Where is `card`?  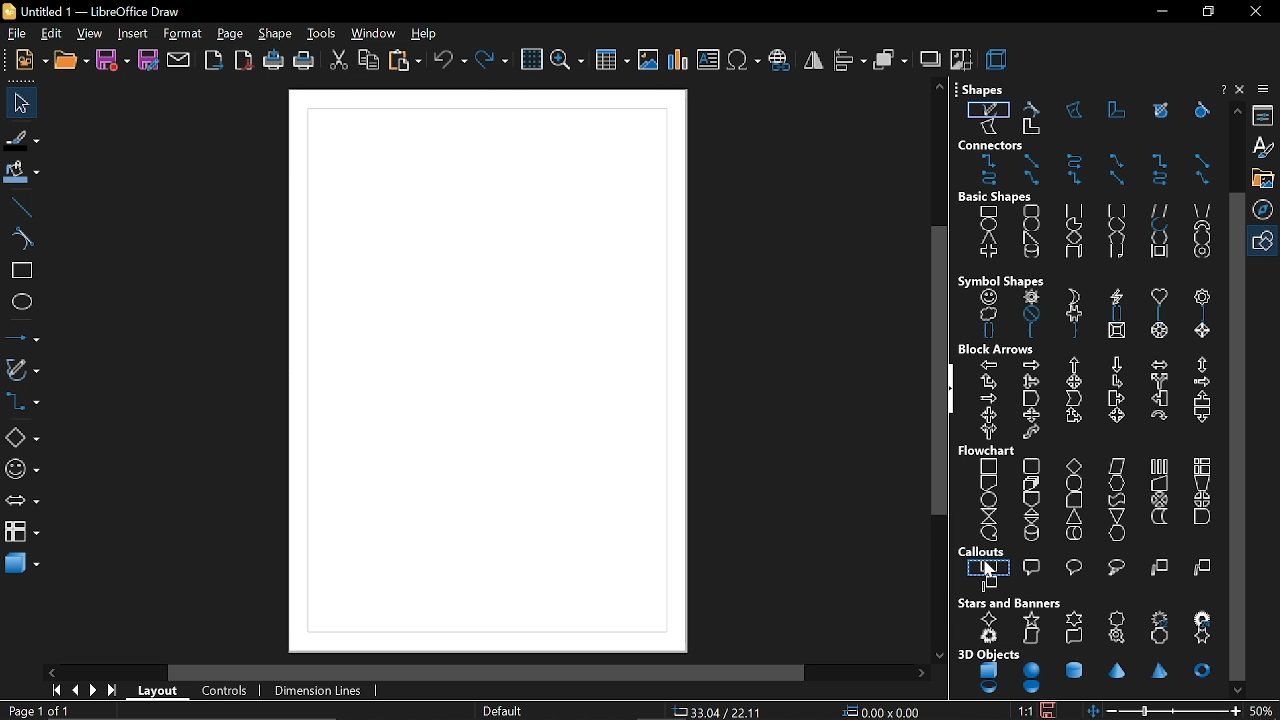
card is located at coordinates (1071, 500).